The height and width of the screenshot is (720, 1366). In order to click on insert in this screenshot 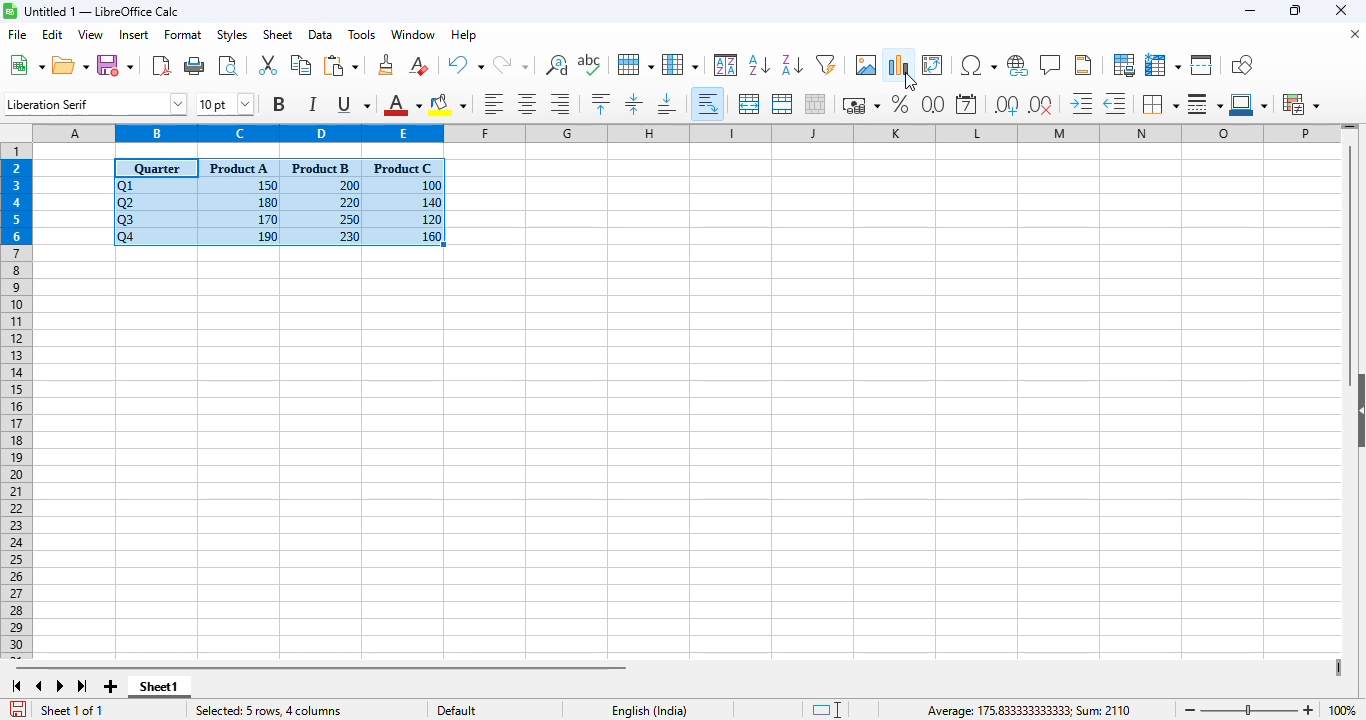, I will do `click(134, 35)`.